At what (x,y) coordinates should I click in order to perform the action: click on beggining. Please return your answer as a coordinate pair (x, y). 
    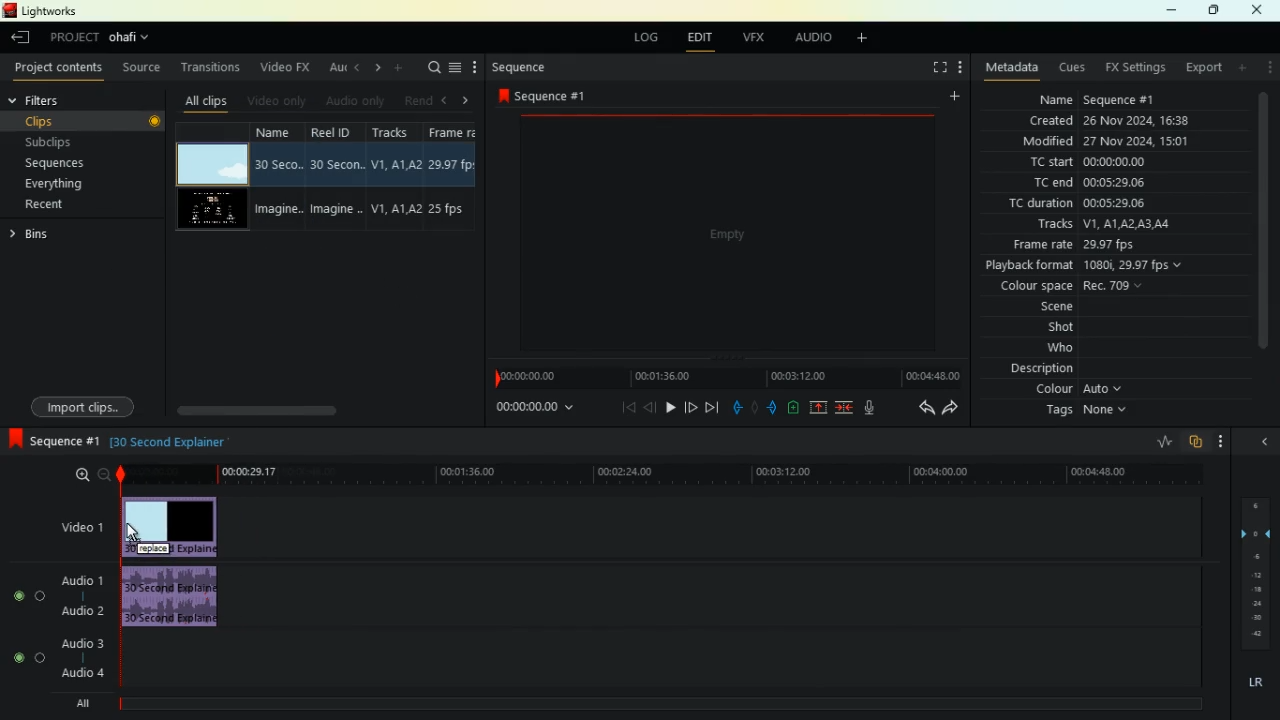
    Looking at the image, I should click on (624, 407).